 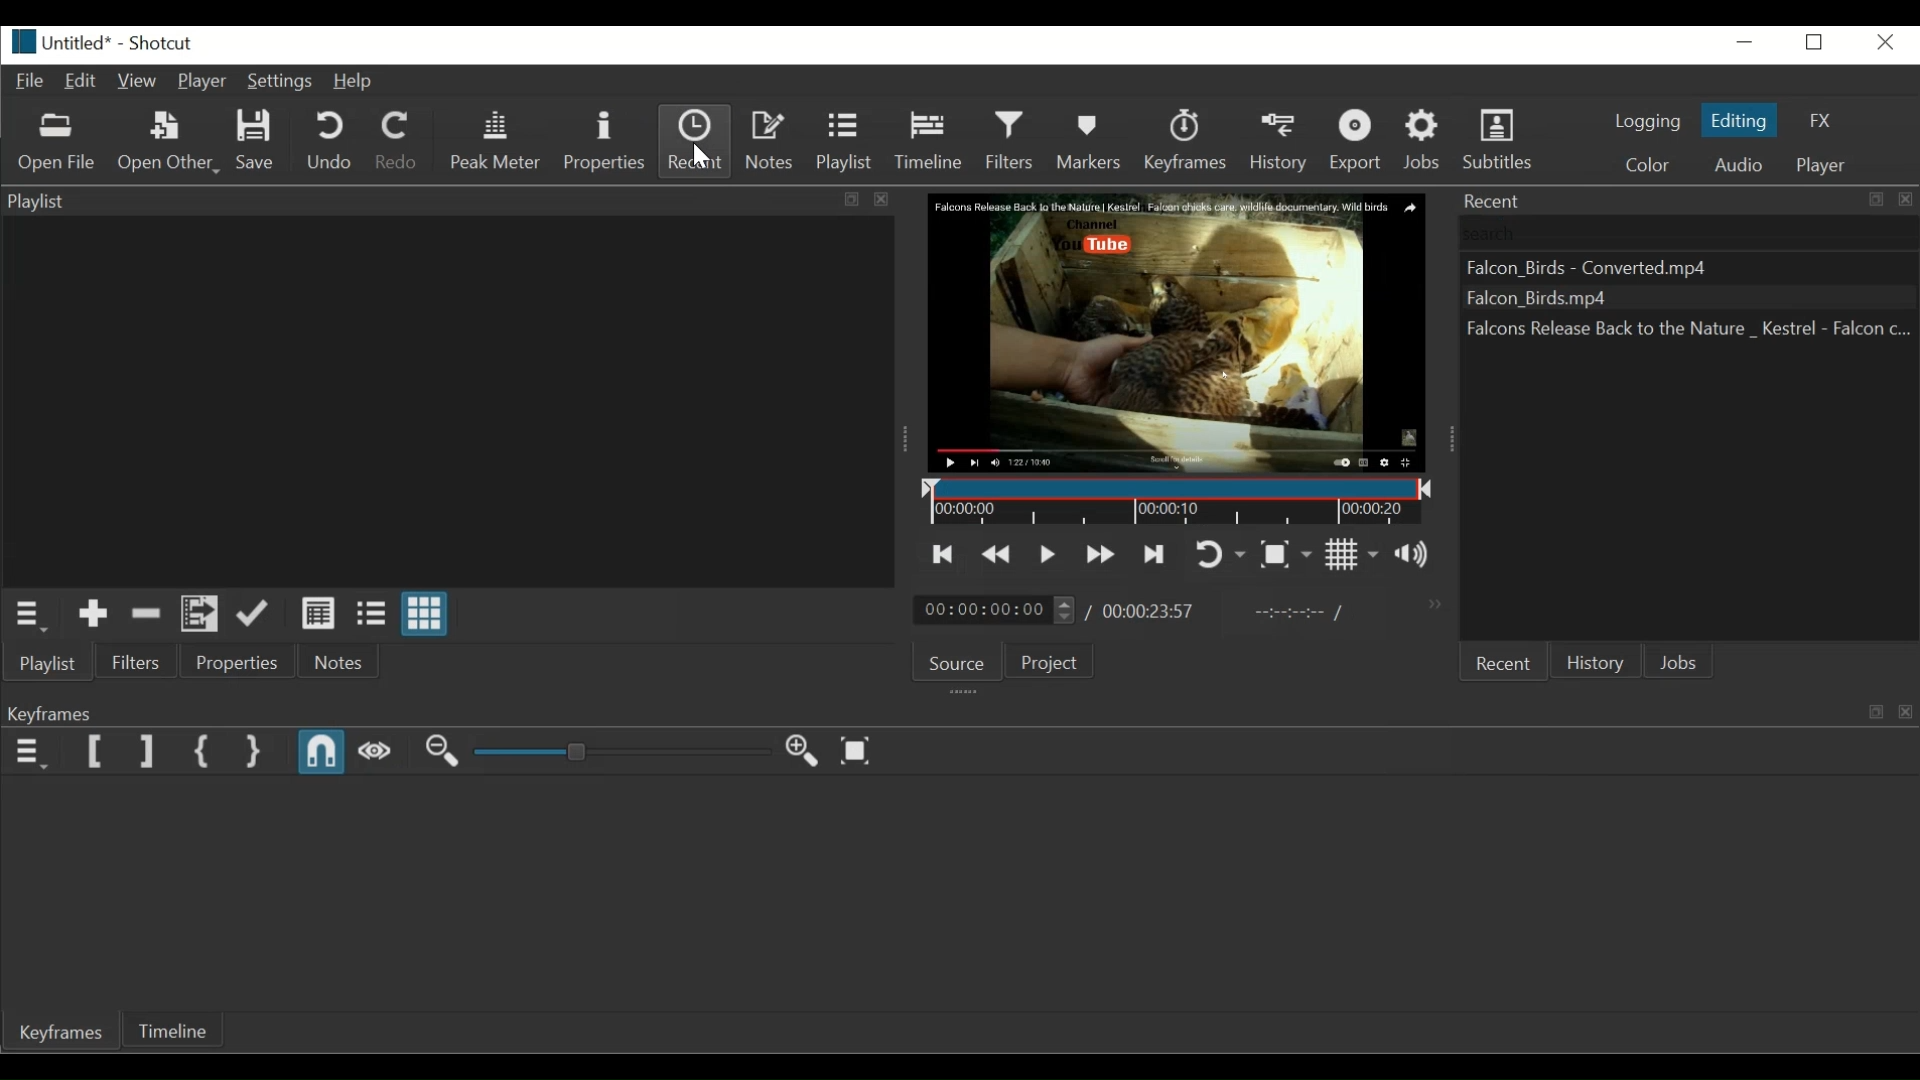 What do you see at coordinates (1303, 610) in the screenshot?
I see `In point` at bounding box center [1303, 610].